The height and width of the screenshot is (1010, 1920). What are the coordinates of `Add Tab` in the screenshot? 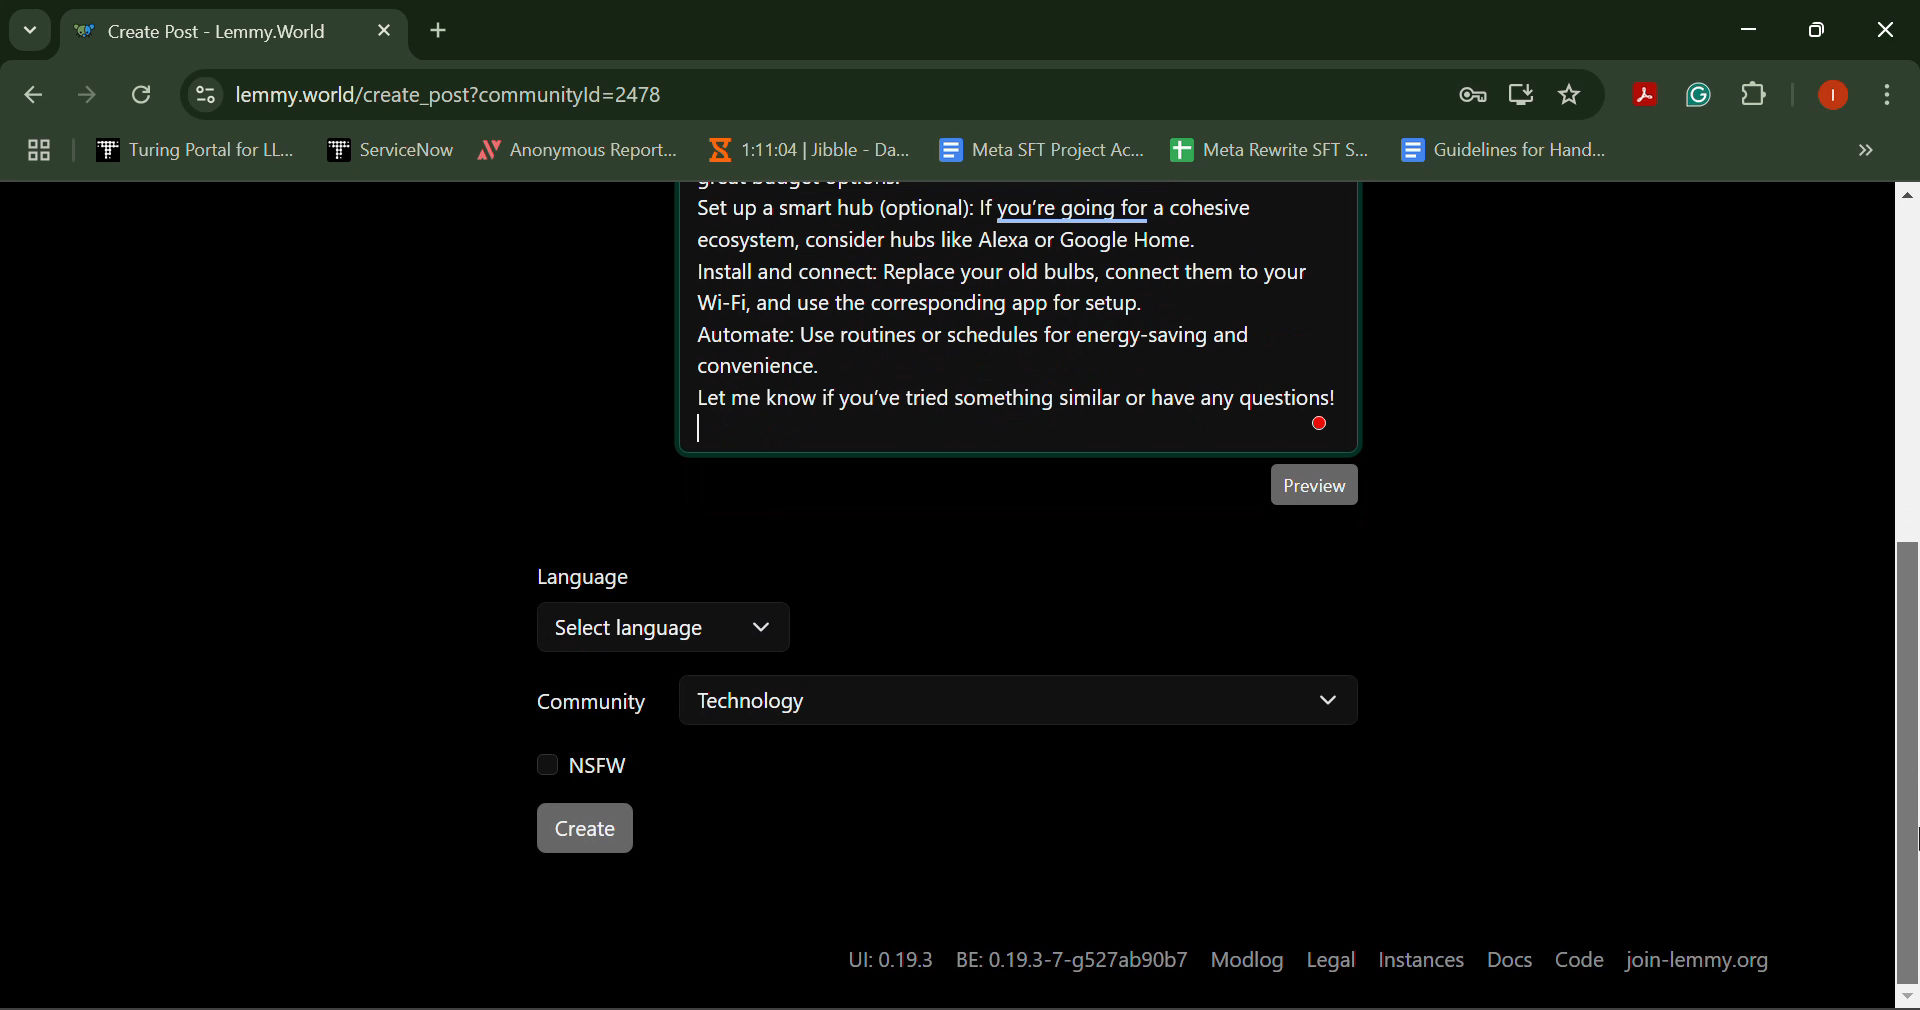 It's located at (438, 27).